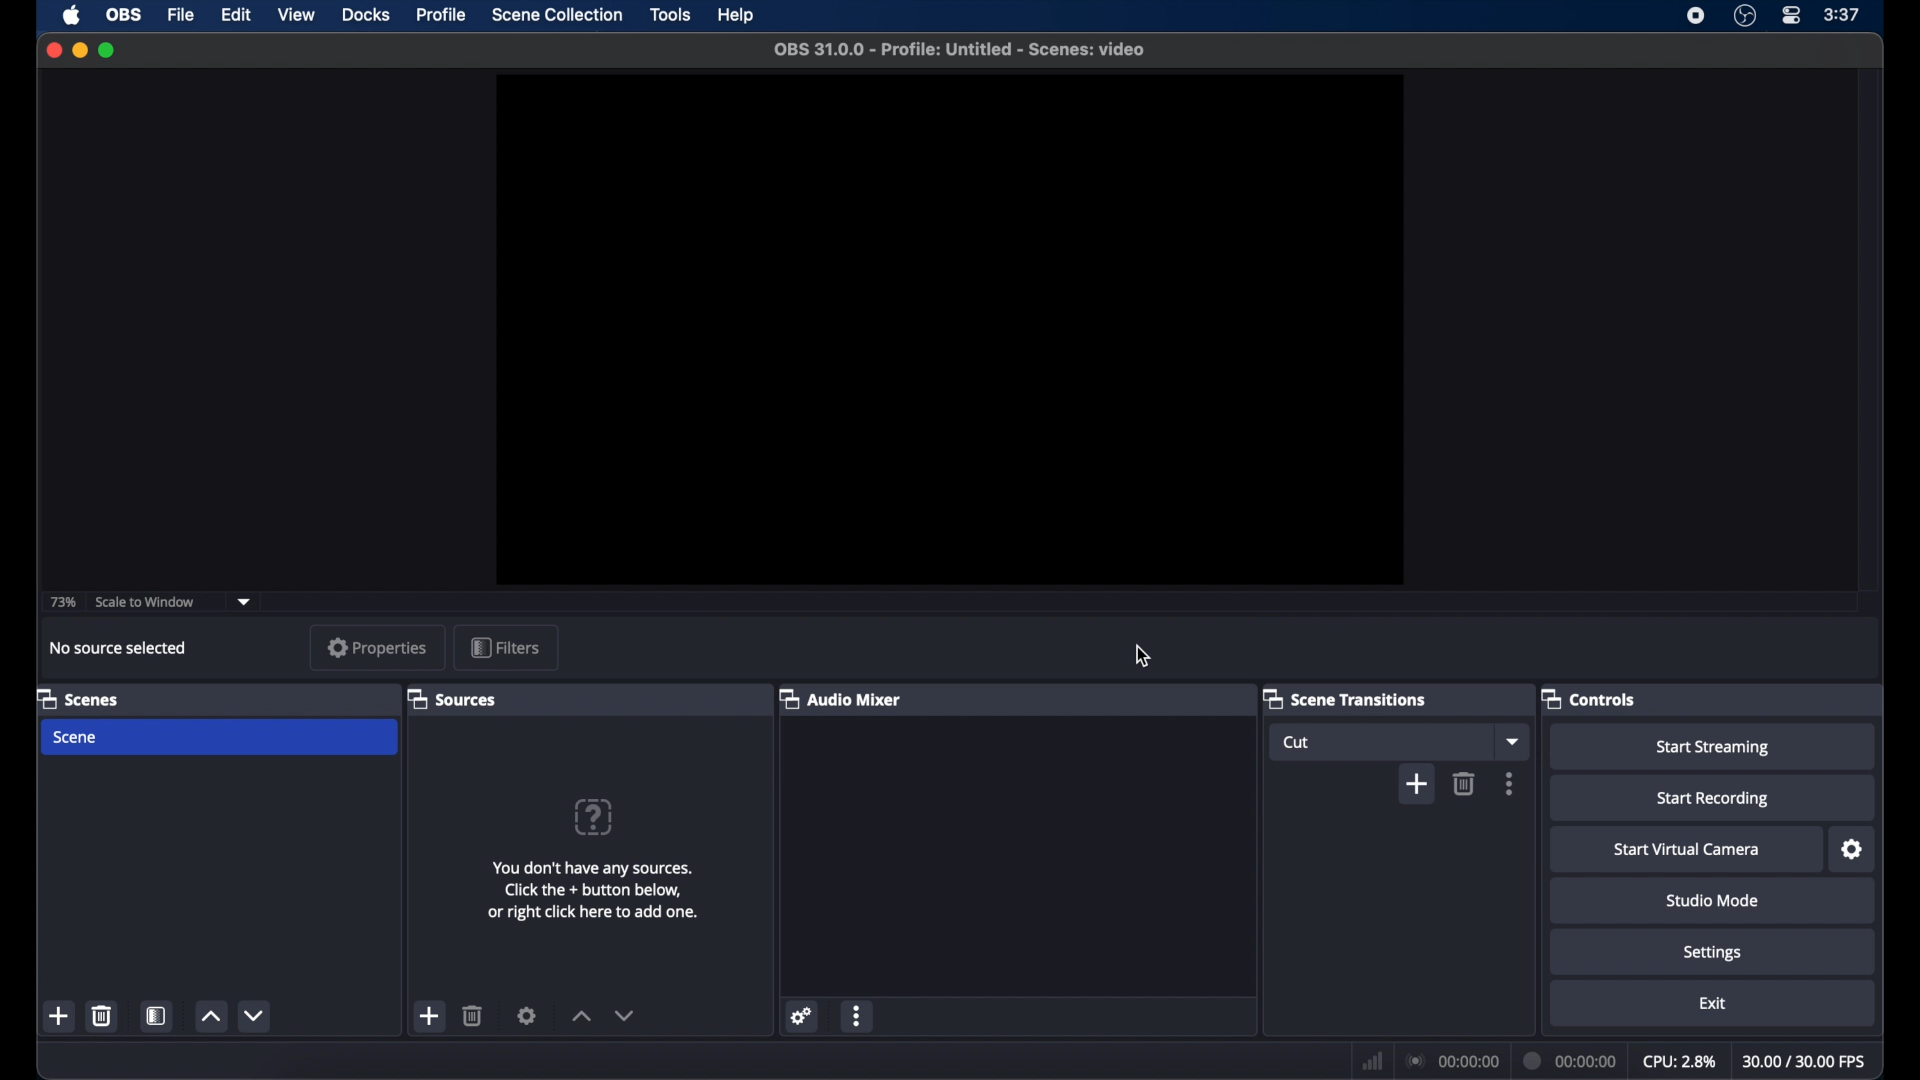  Describe the element at coordinates (1145, 656) in the screenshot. I see `cursor` at that location.